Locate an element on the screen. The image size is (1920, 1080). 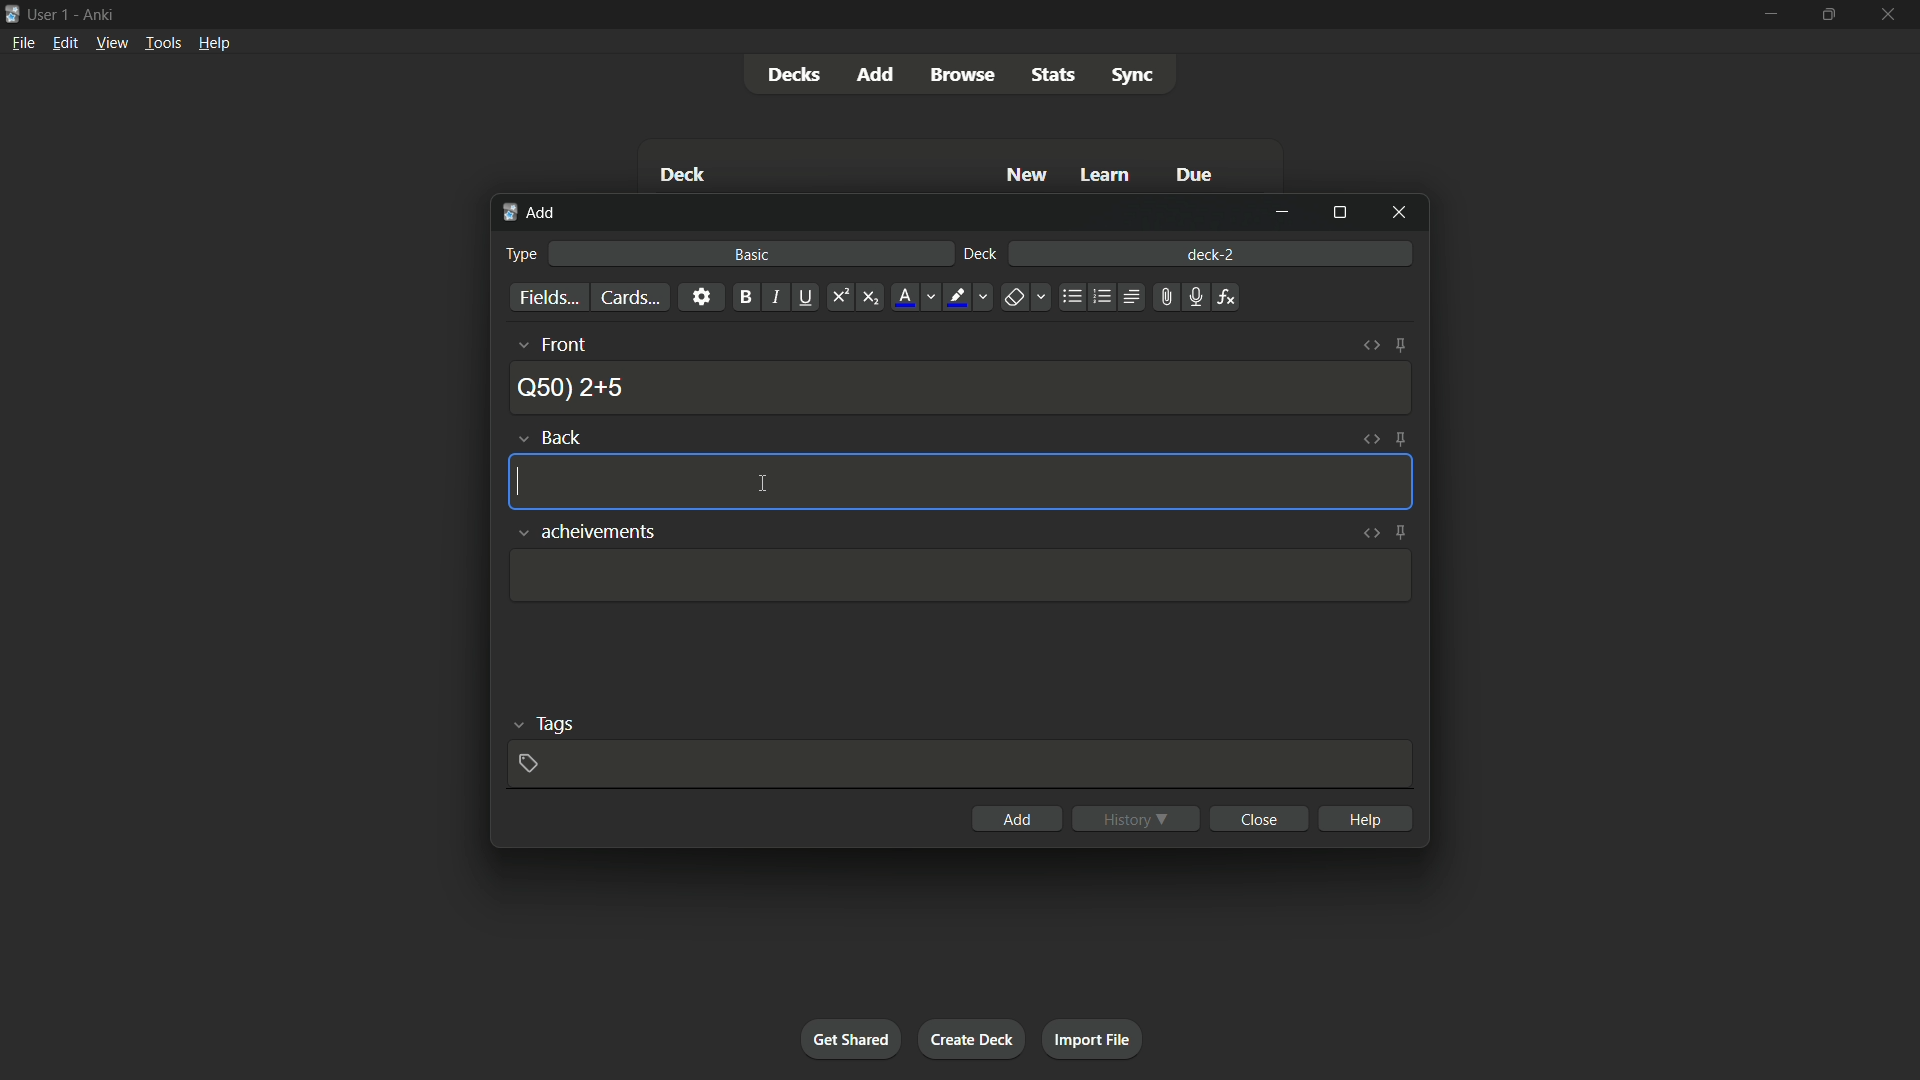
tags is located at coordinates (541, 723).